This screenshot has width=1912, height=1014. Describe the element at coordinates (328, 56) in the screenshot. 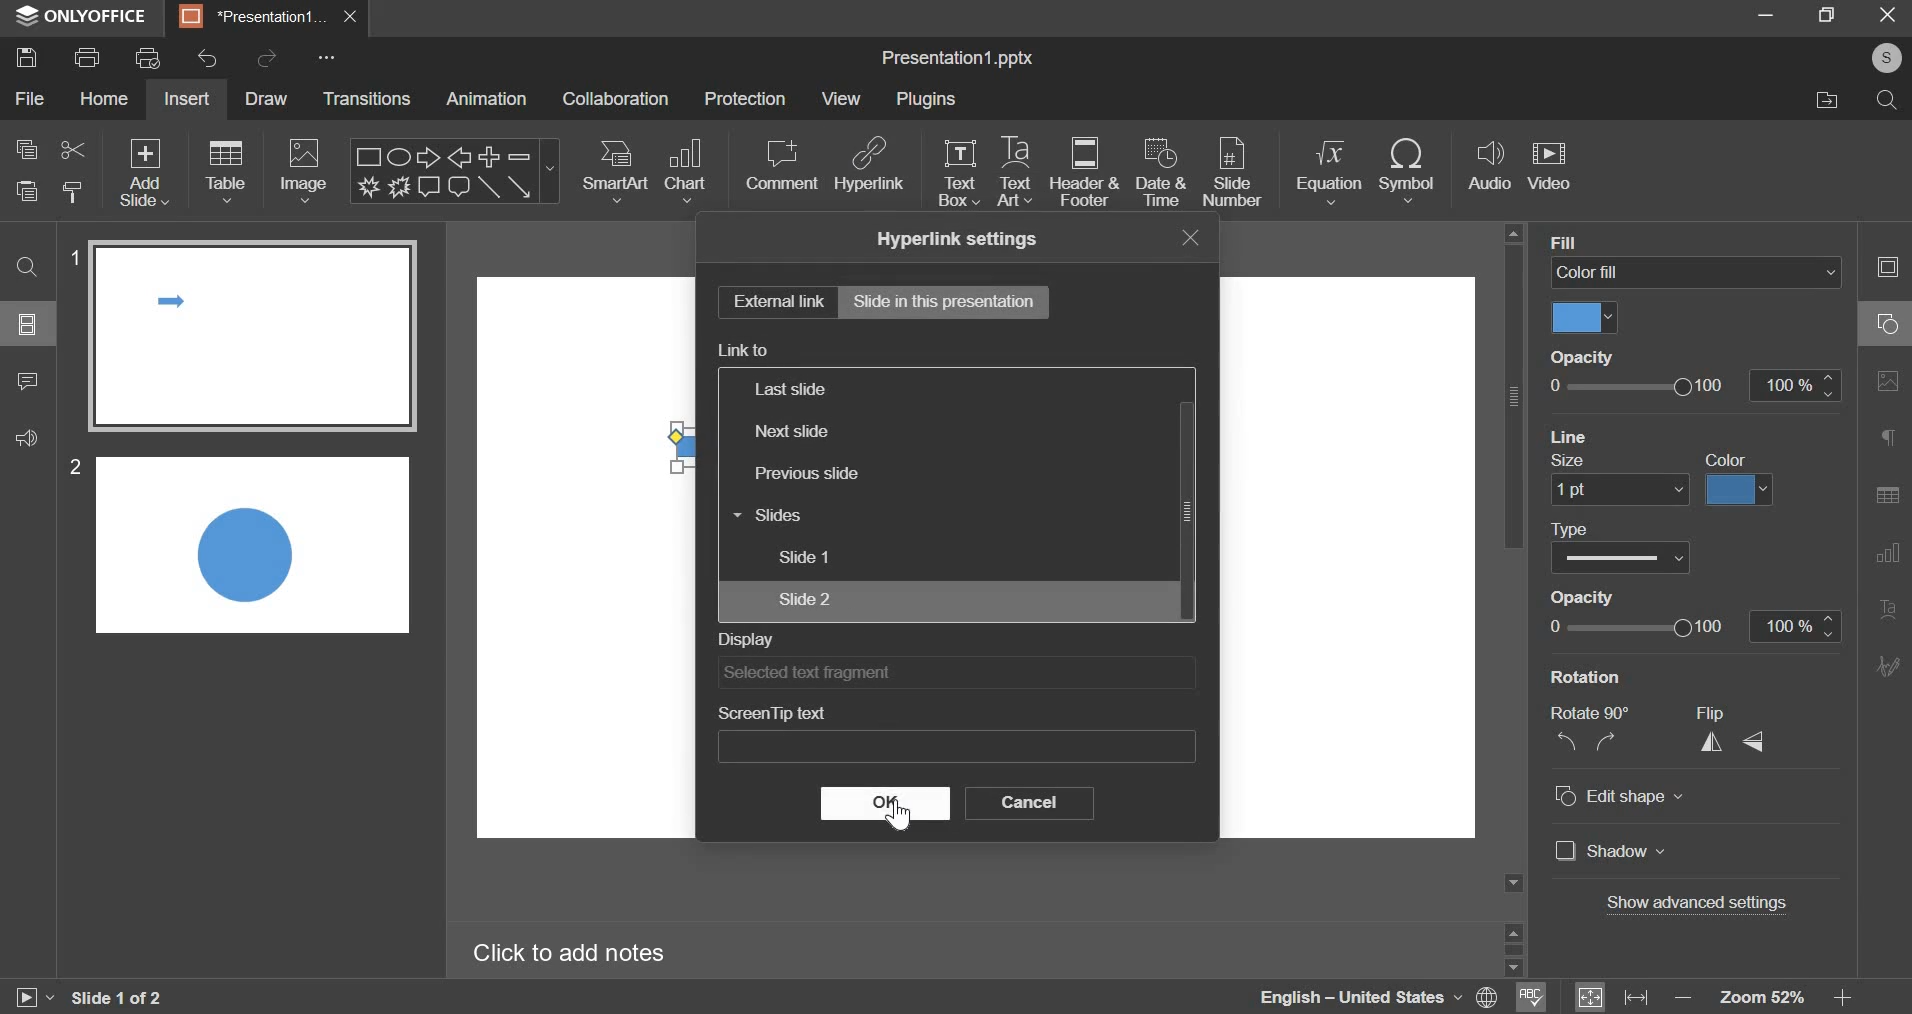

I see `customise quick access` at that location.